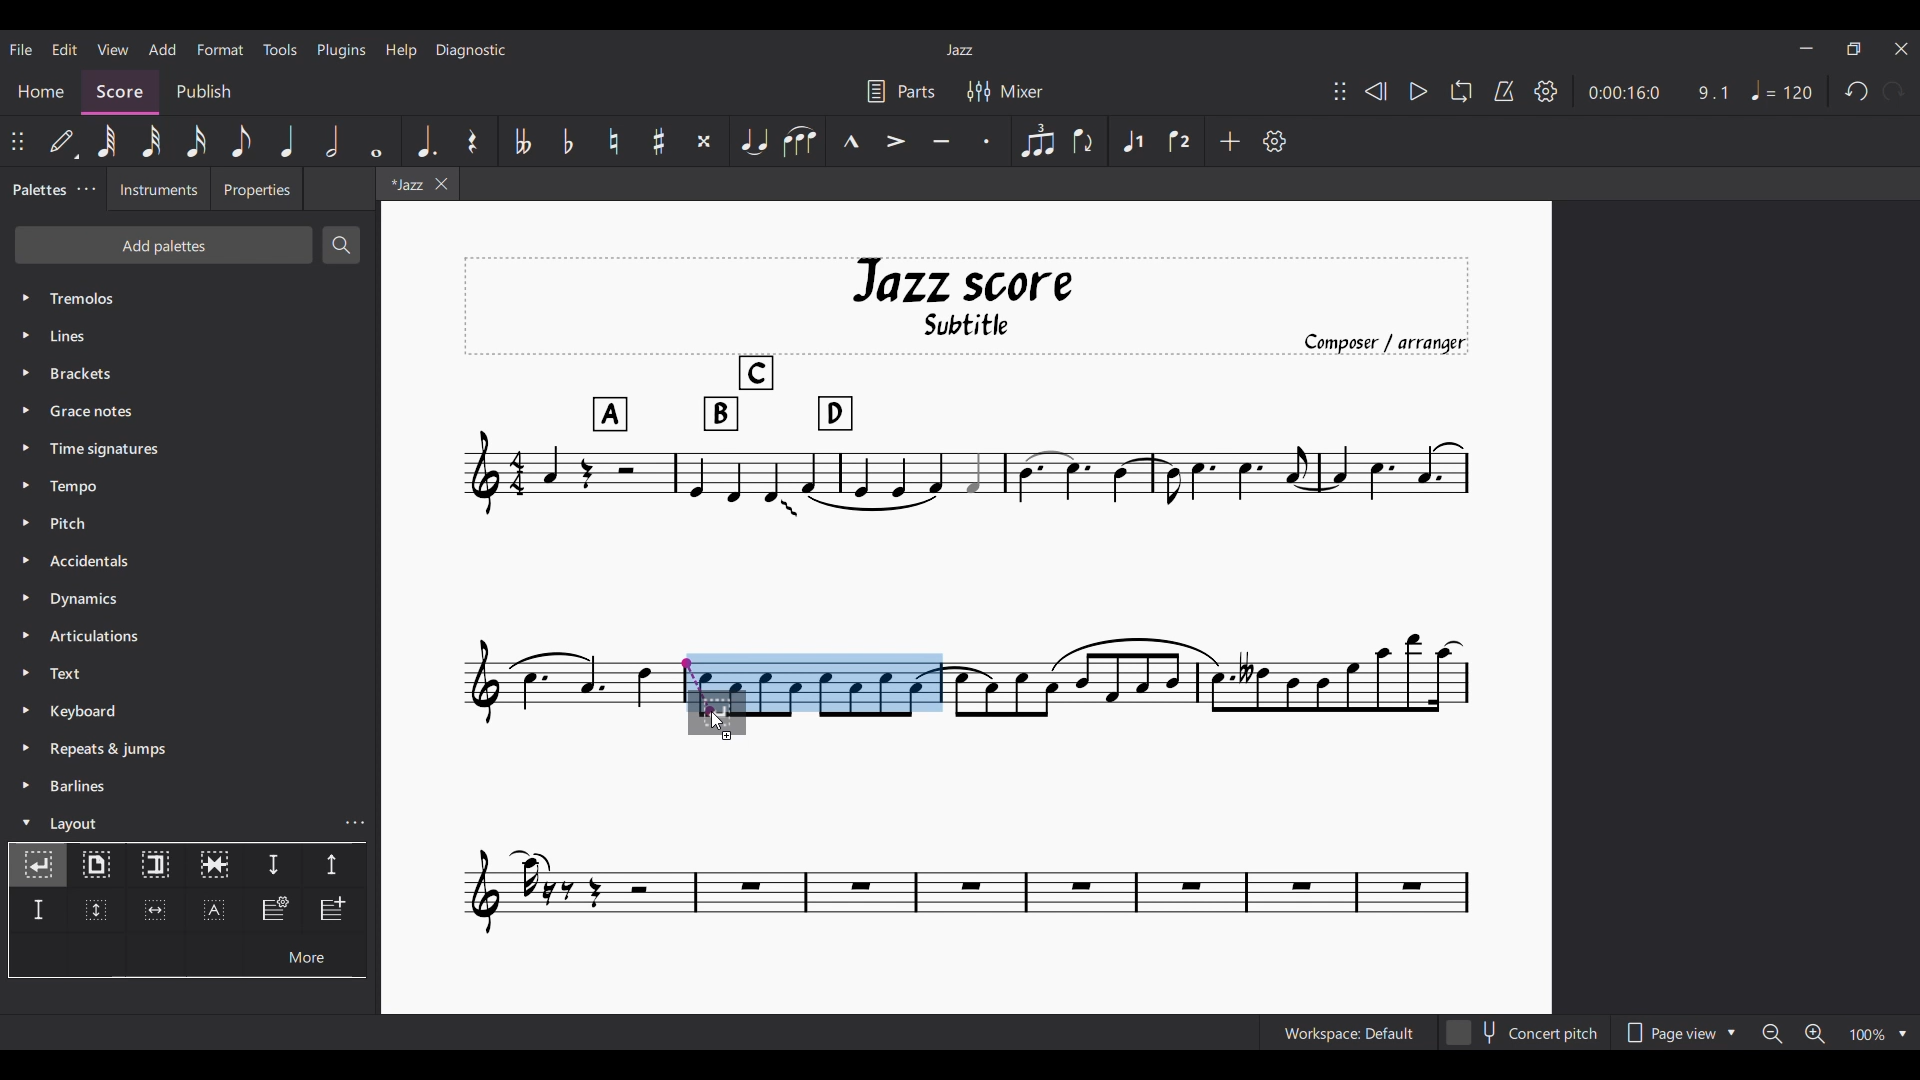 Image resolution: width=1920 pixels, height=1080 pixels. What do you see at coordinates (191, 486) in the screenshot?
I see `Tempo` at bounding box center [191, 486].